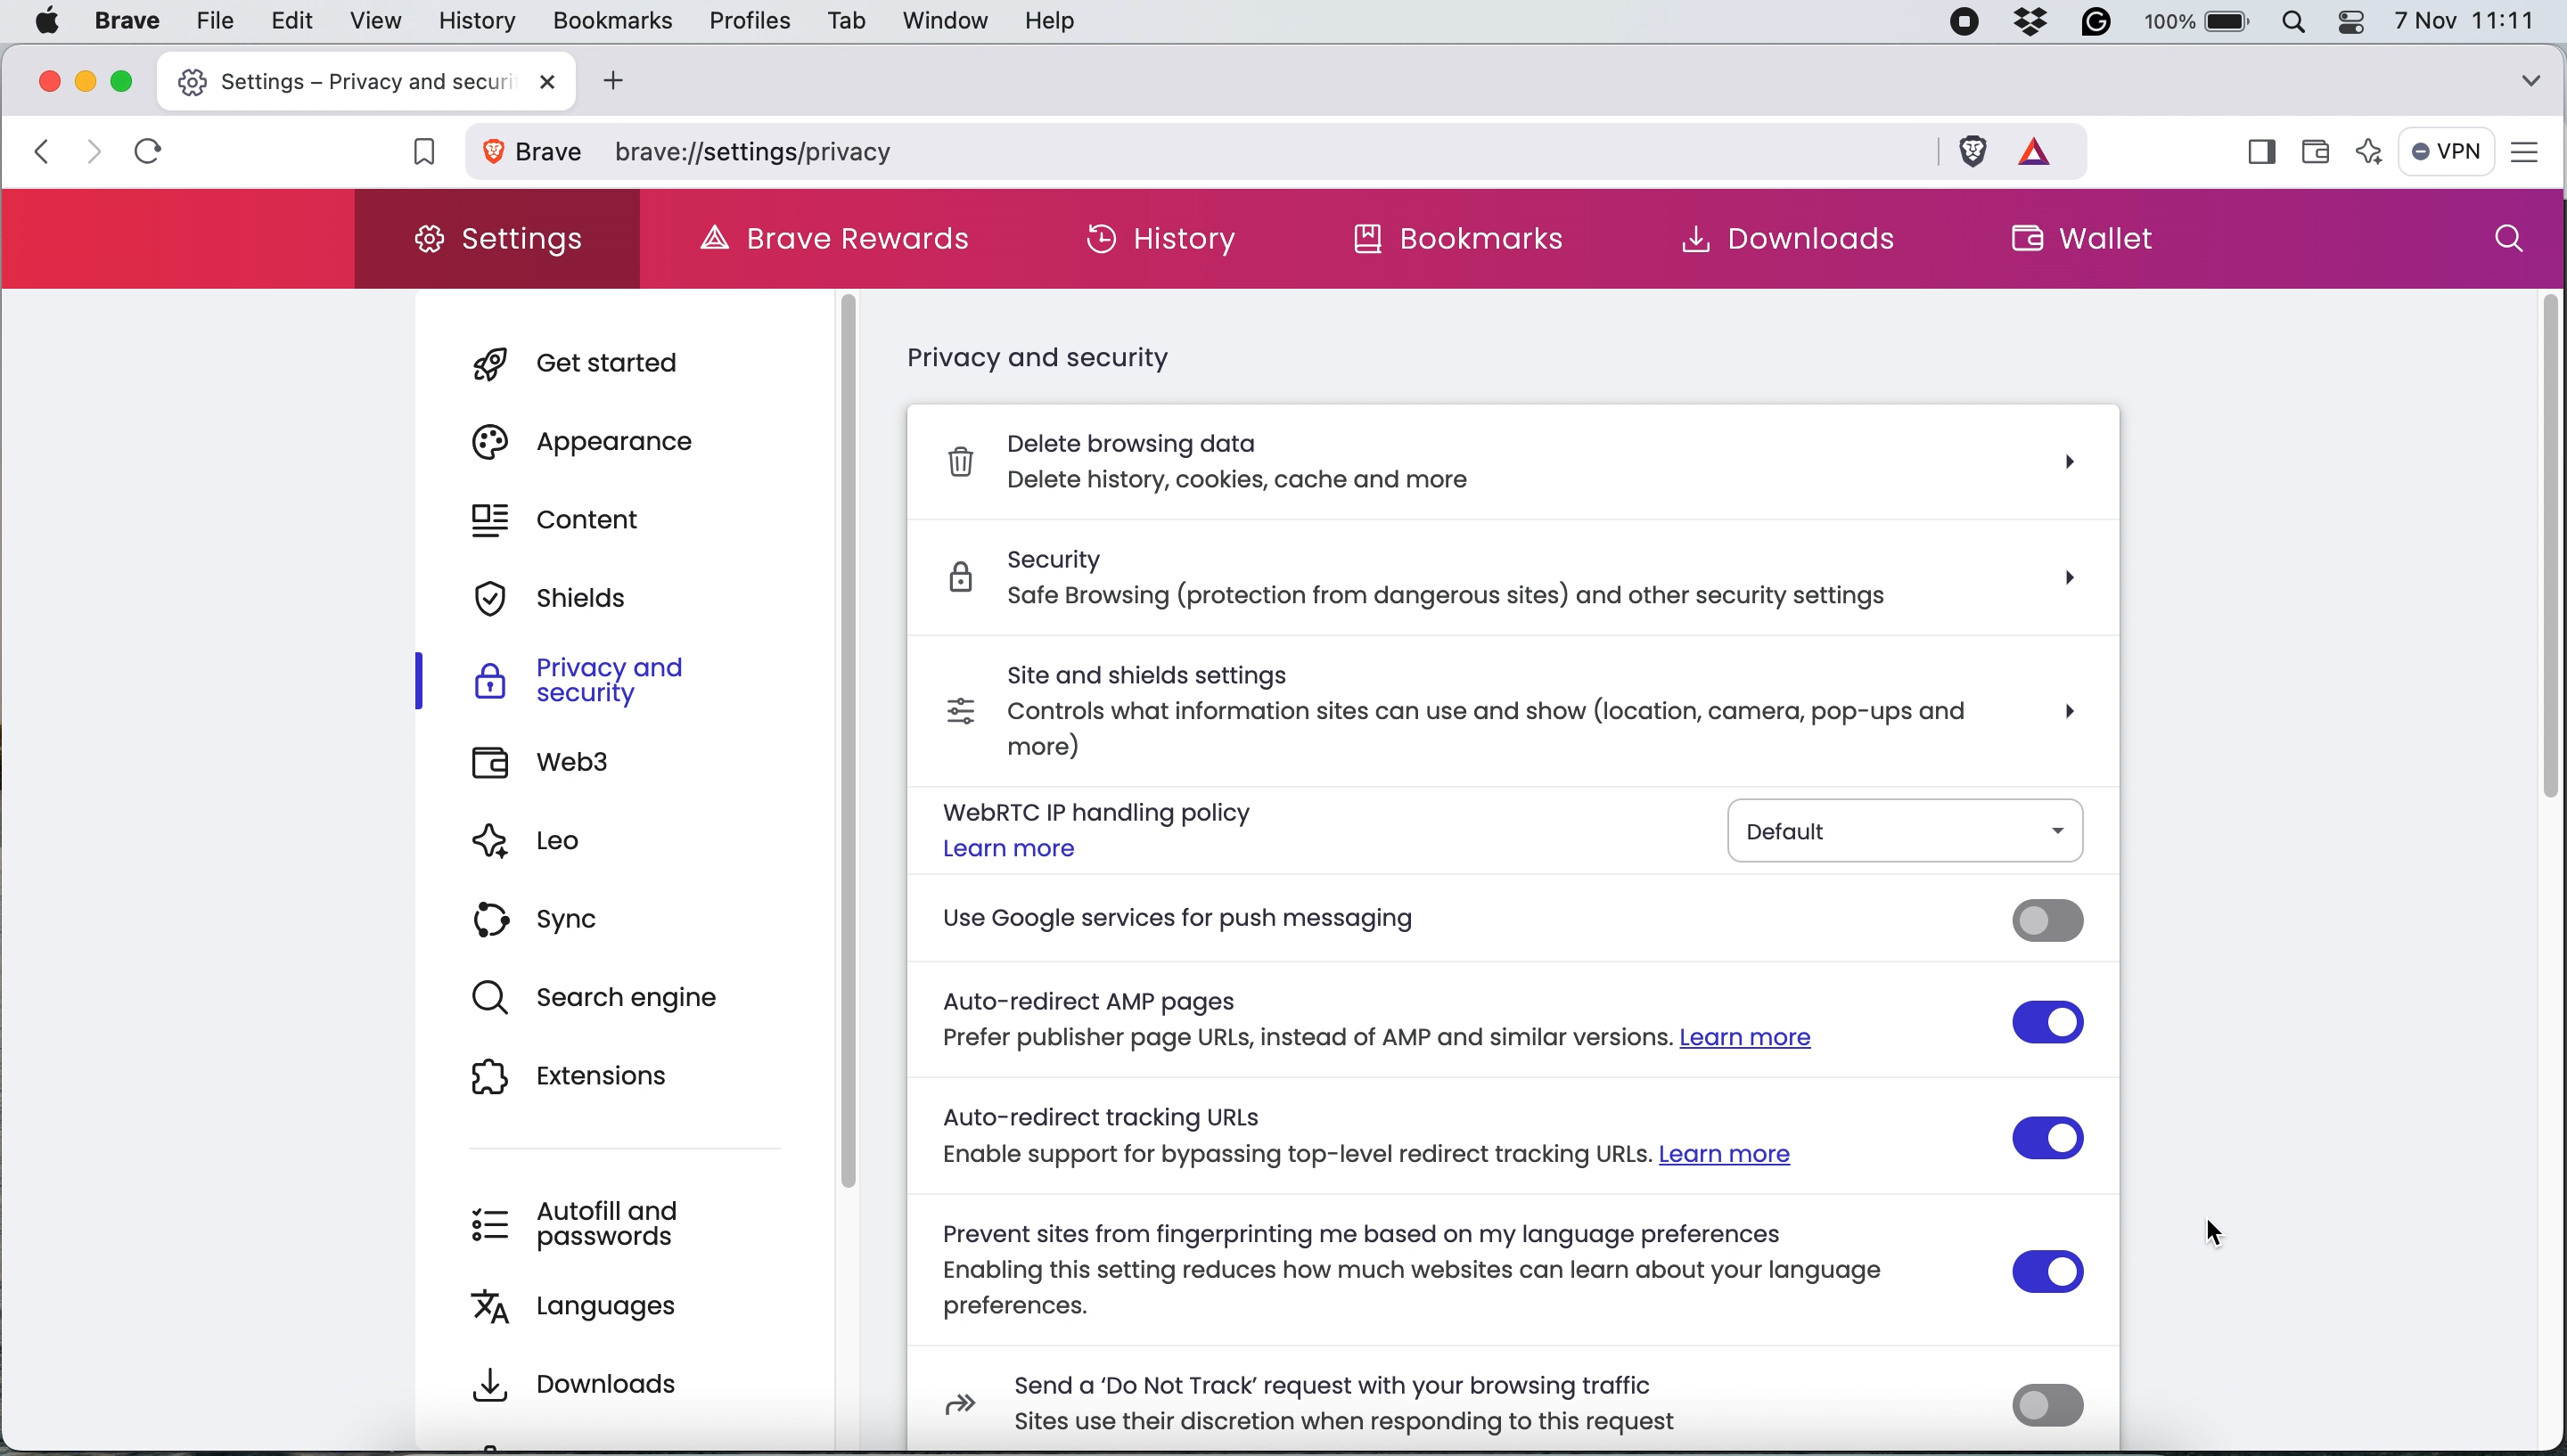 Image resolution: width=2567 pixels, height=1456 pixels. Describe the element at coordinates (1464, 1020) in the screenshot. I see `Auto-redirect AMP pages
Prefer publisher page URLs, instead of AMP and similar versions. Learn more` at that location.